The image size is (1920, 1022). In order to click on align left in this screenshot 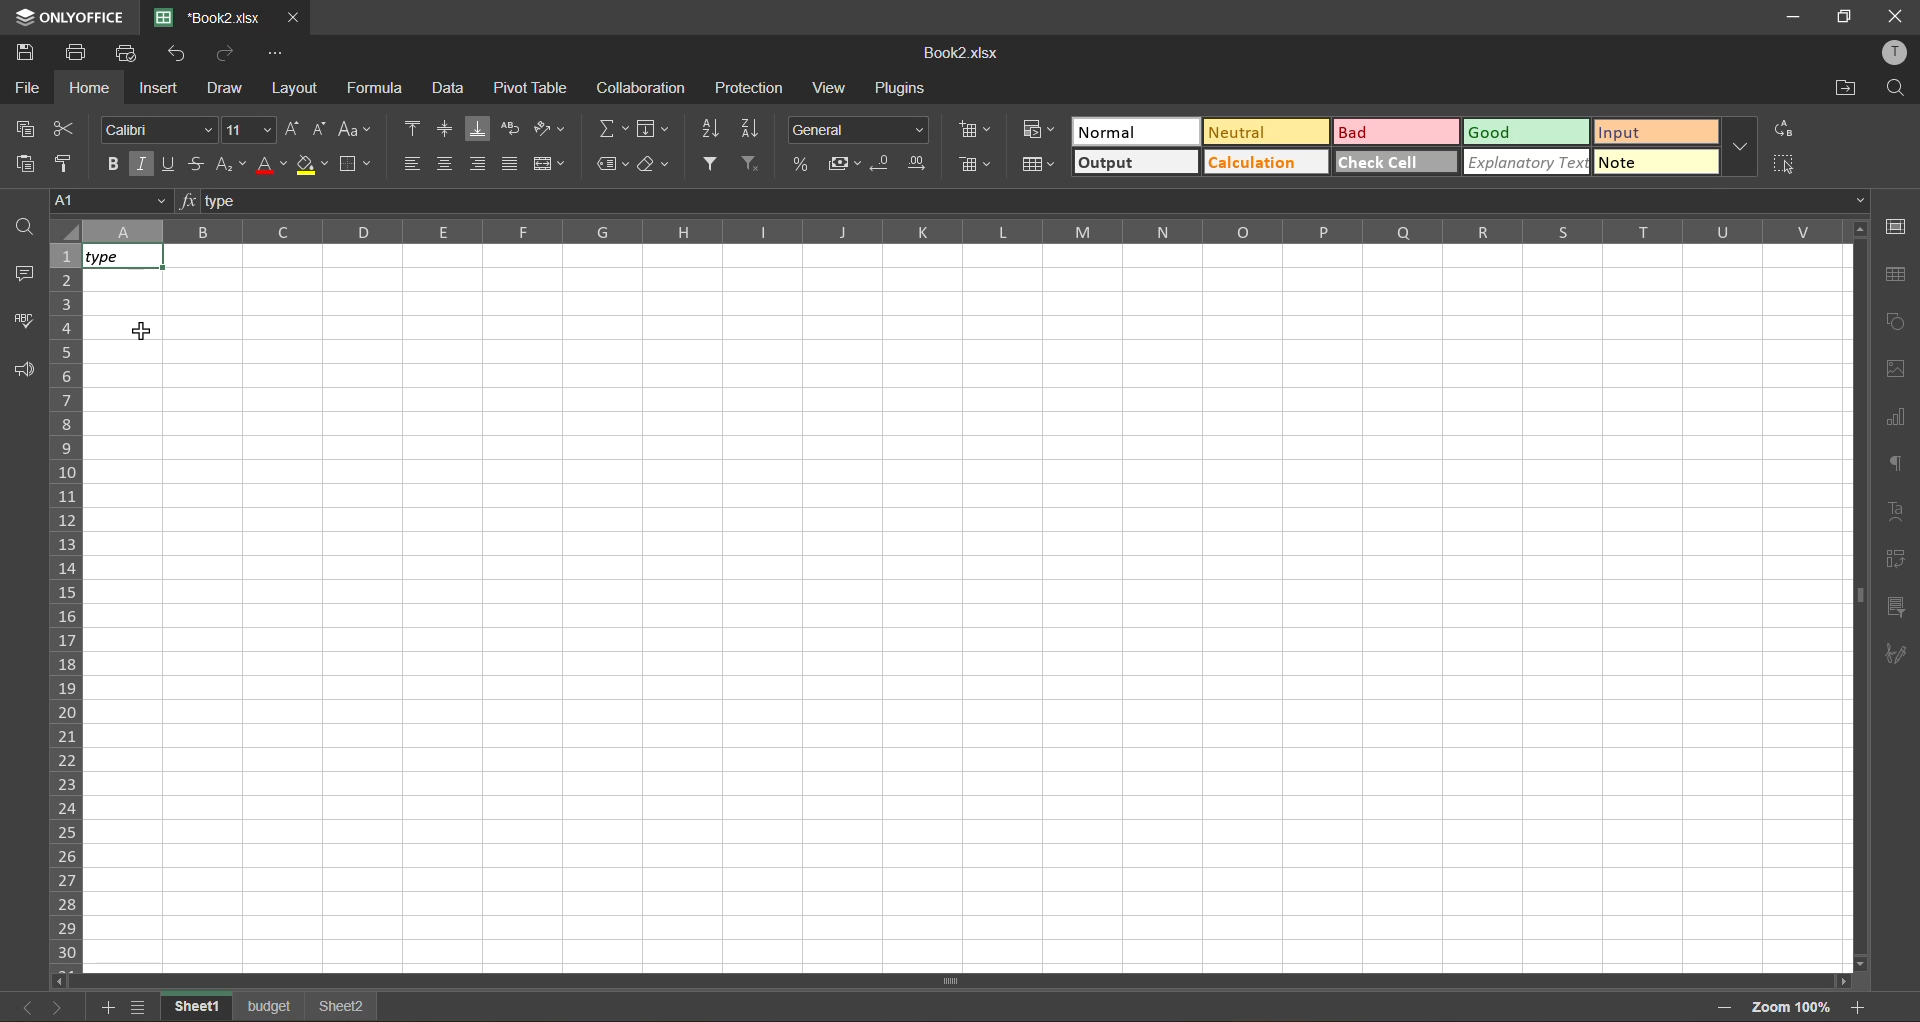, I will do `click(412, 163)`.